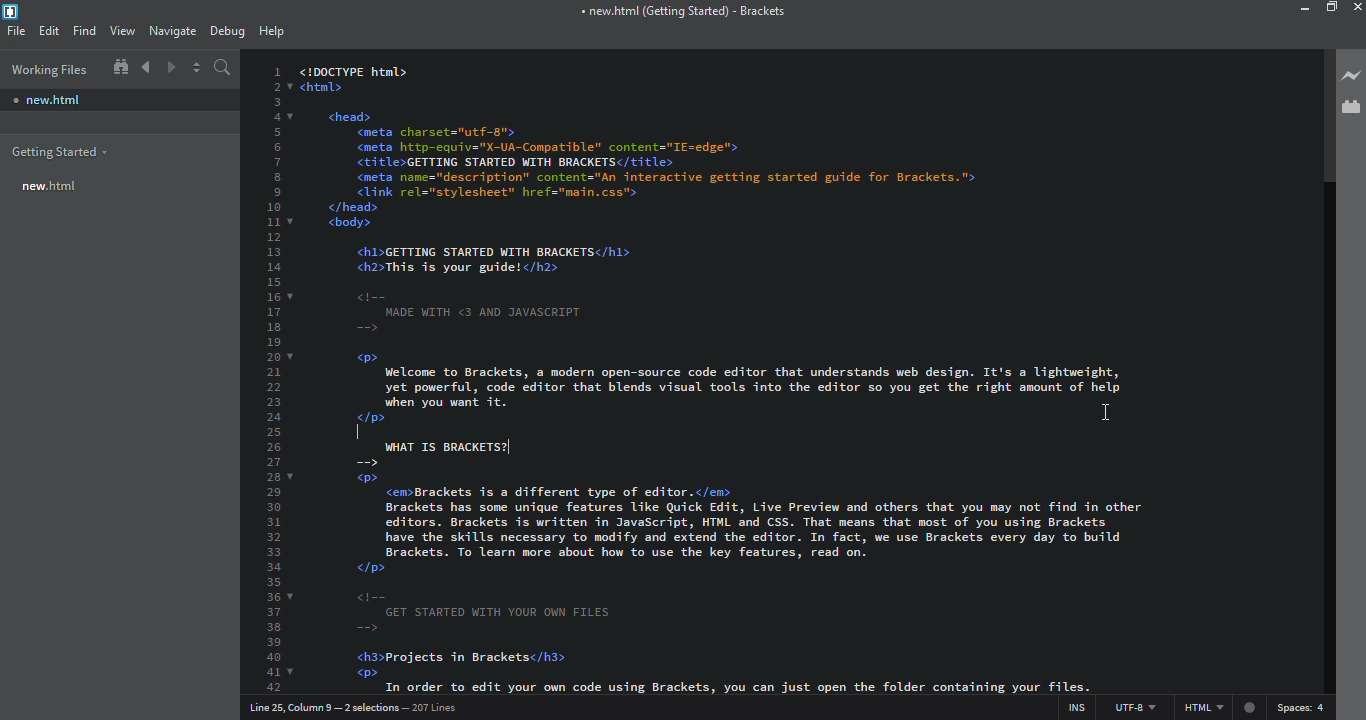  Describe the element at coordinates (1288, 8) in the screenshot. I see `minimize` at that location.